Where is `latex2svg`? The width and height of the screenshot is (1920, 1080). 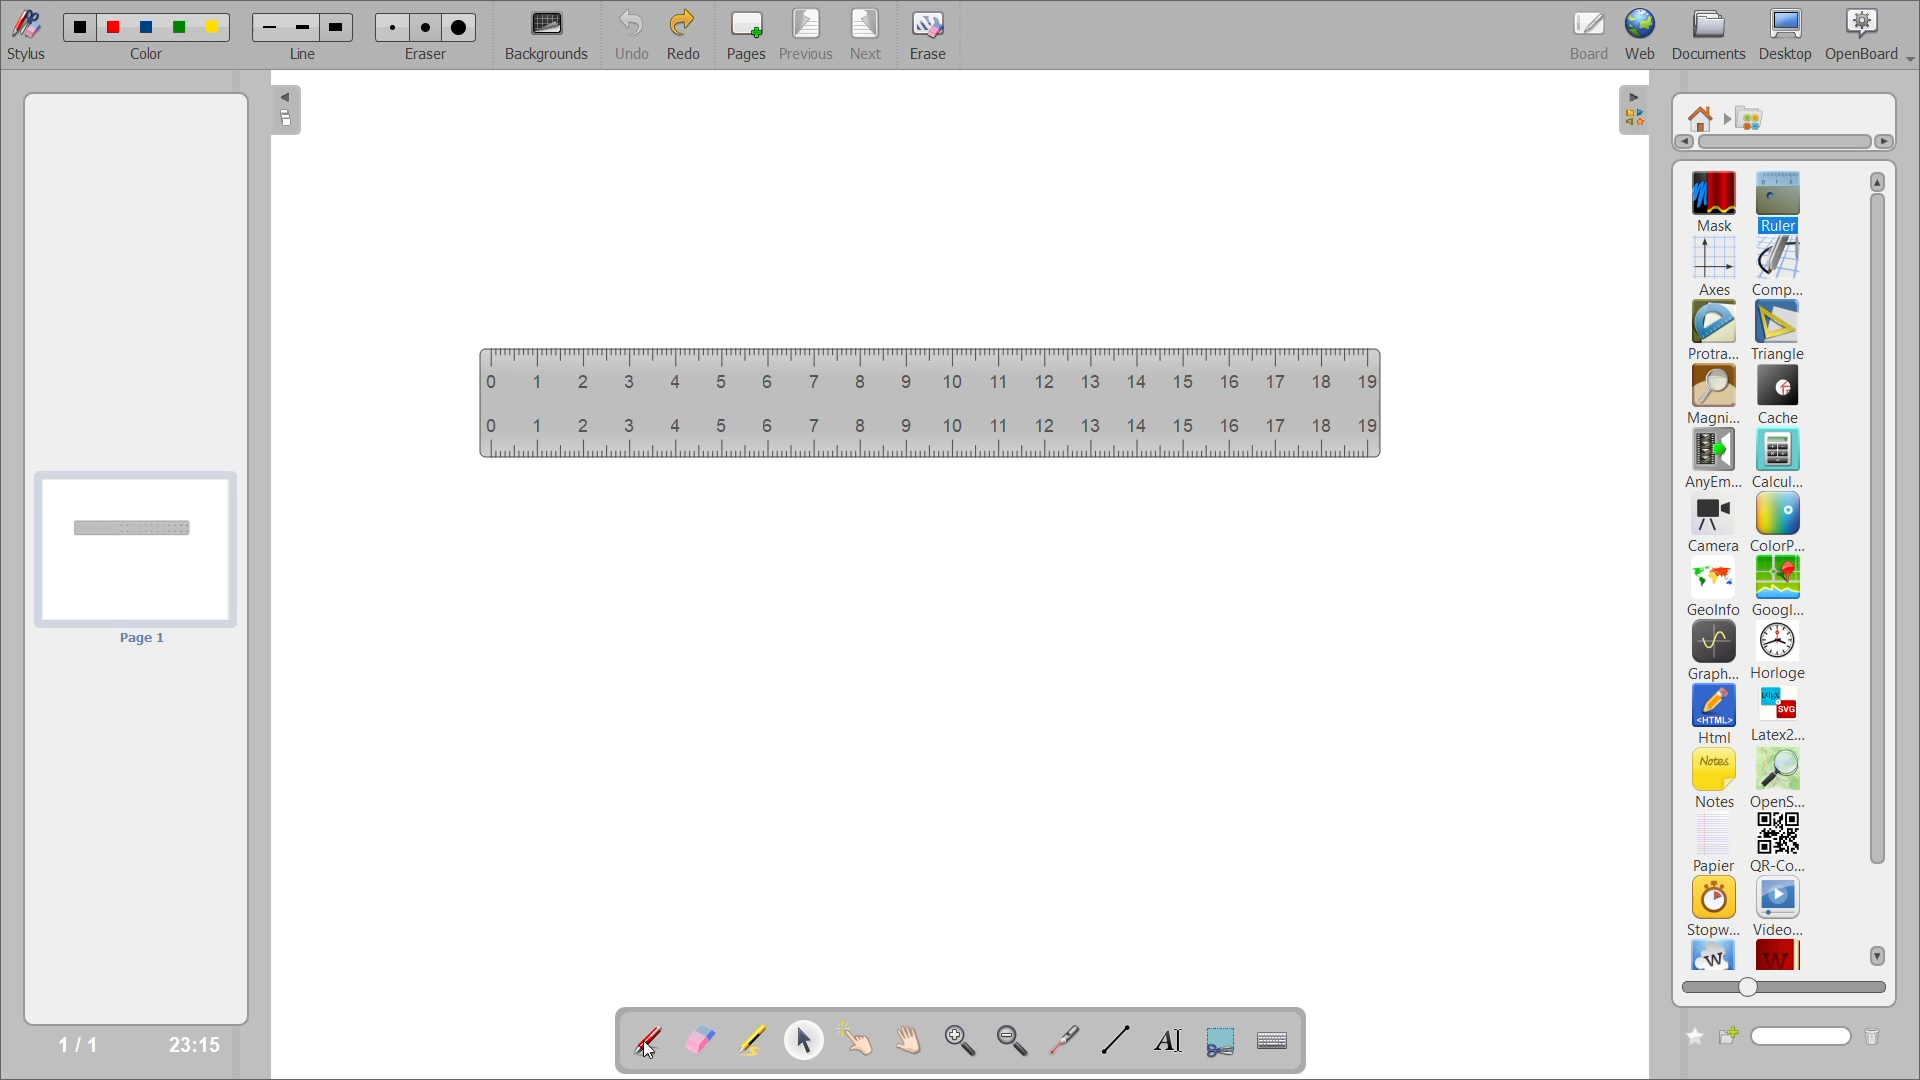 latex2svg is located at coordinates (1778, 713).